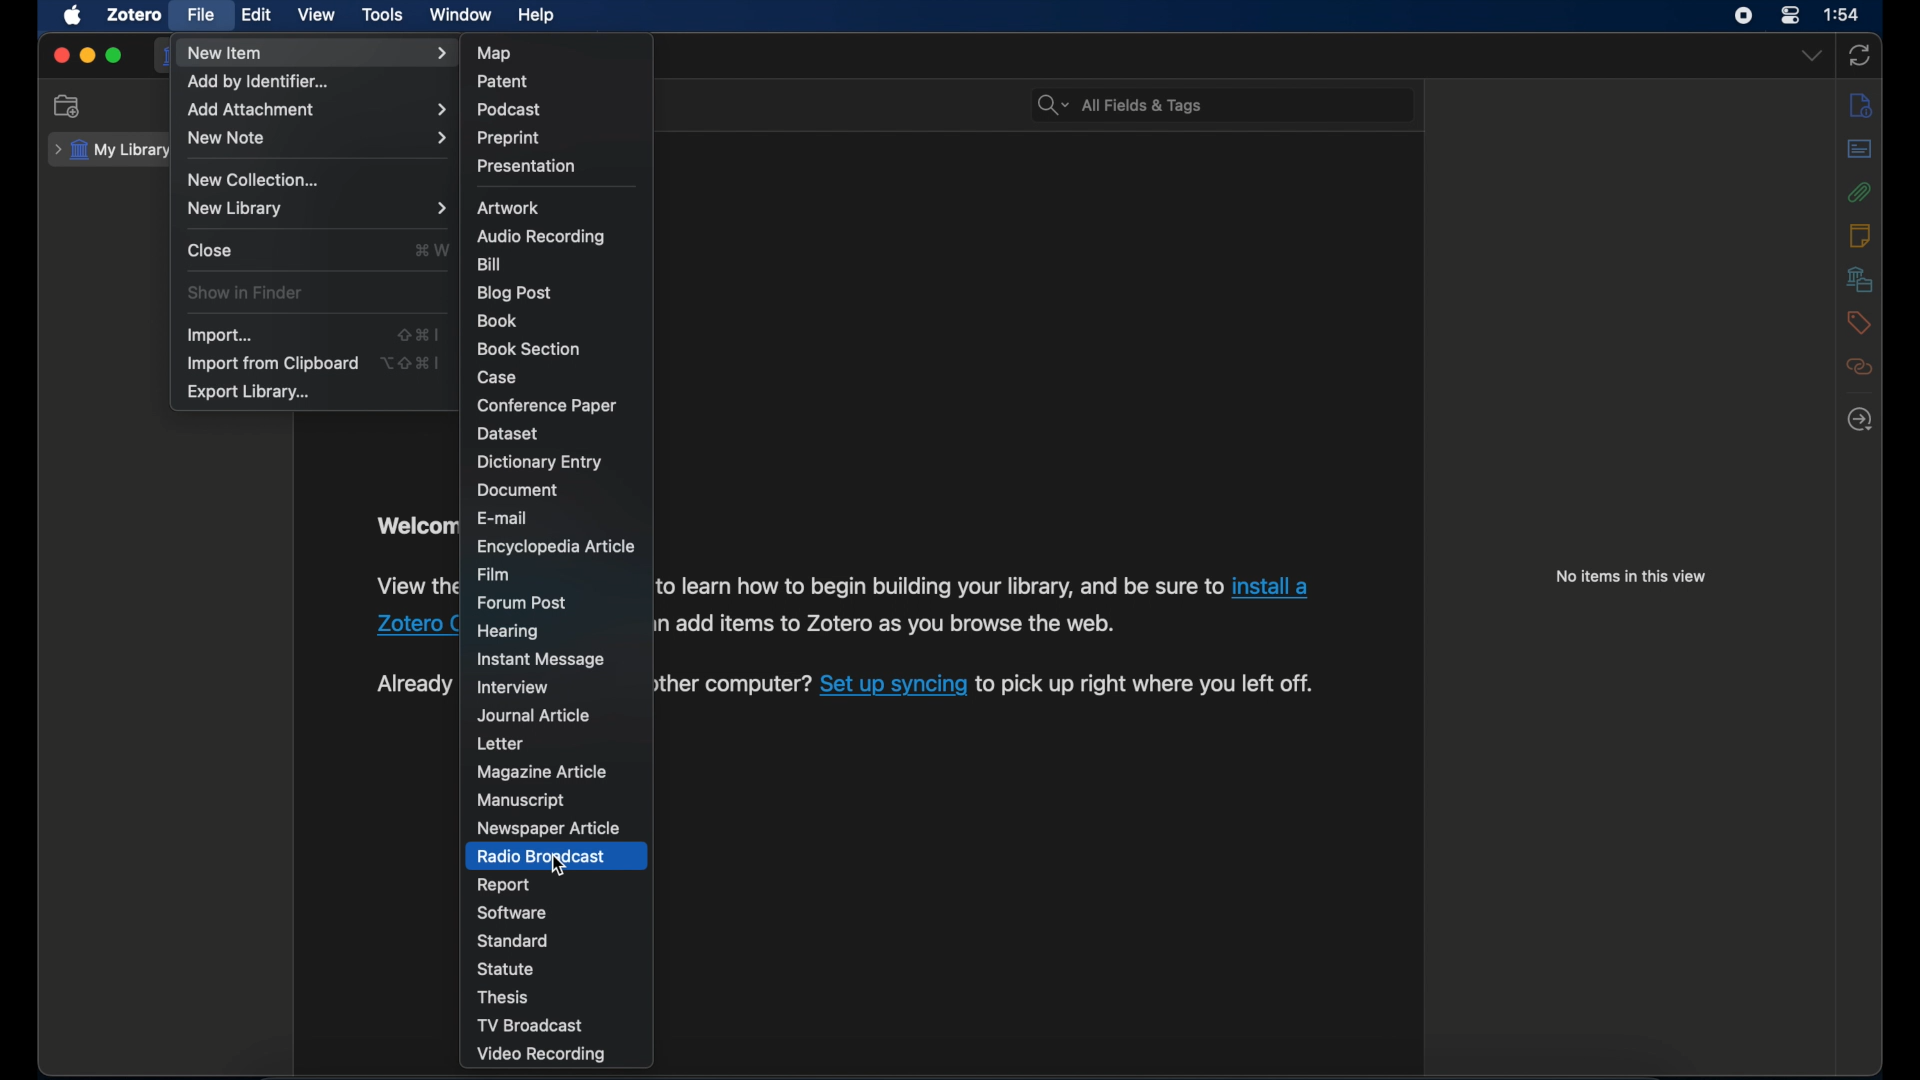 Image resolution: width=1920 pixels, height=1080 pixels. Describe the element at coordinates (314, 208) in the screenshot. I see `new library` at that location.